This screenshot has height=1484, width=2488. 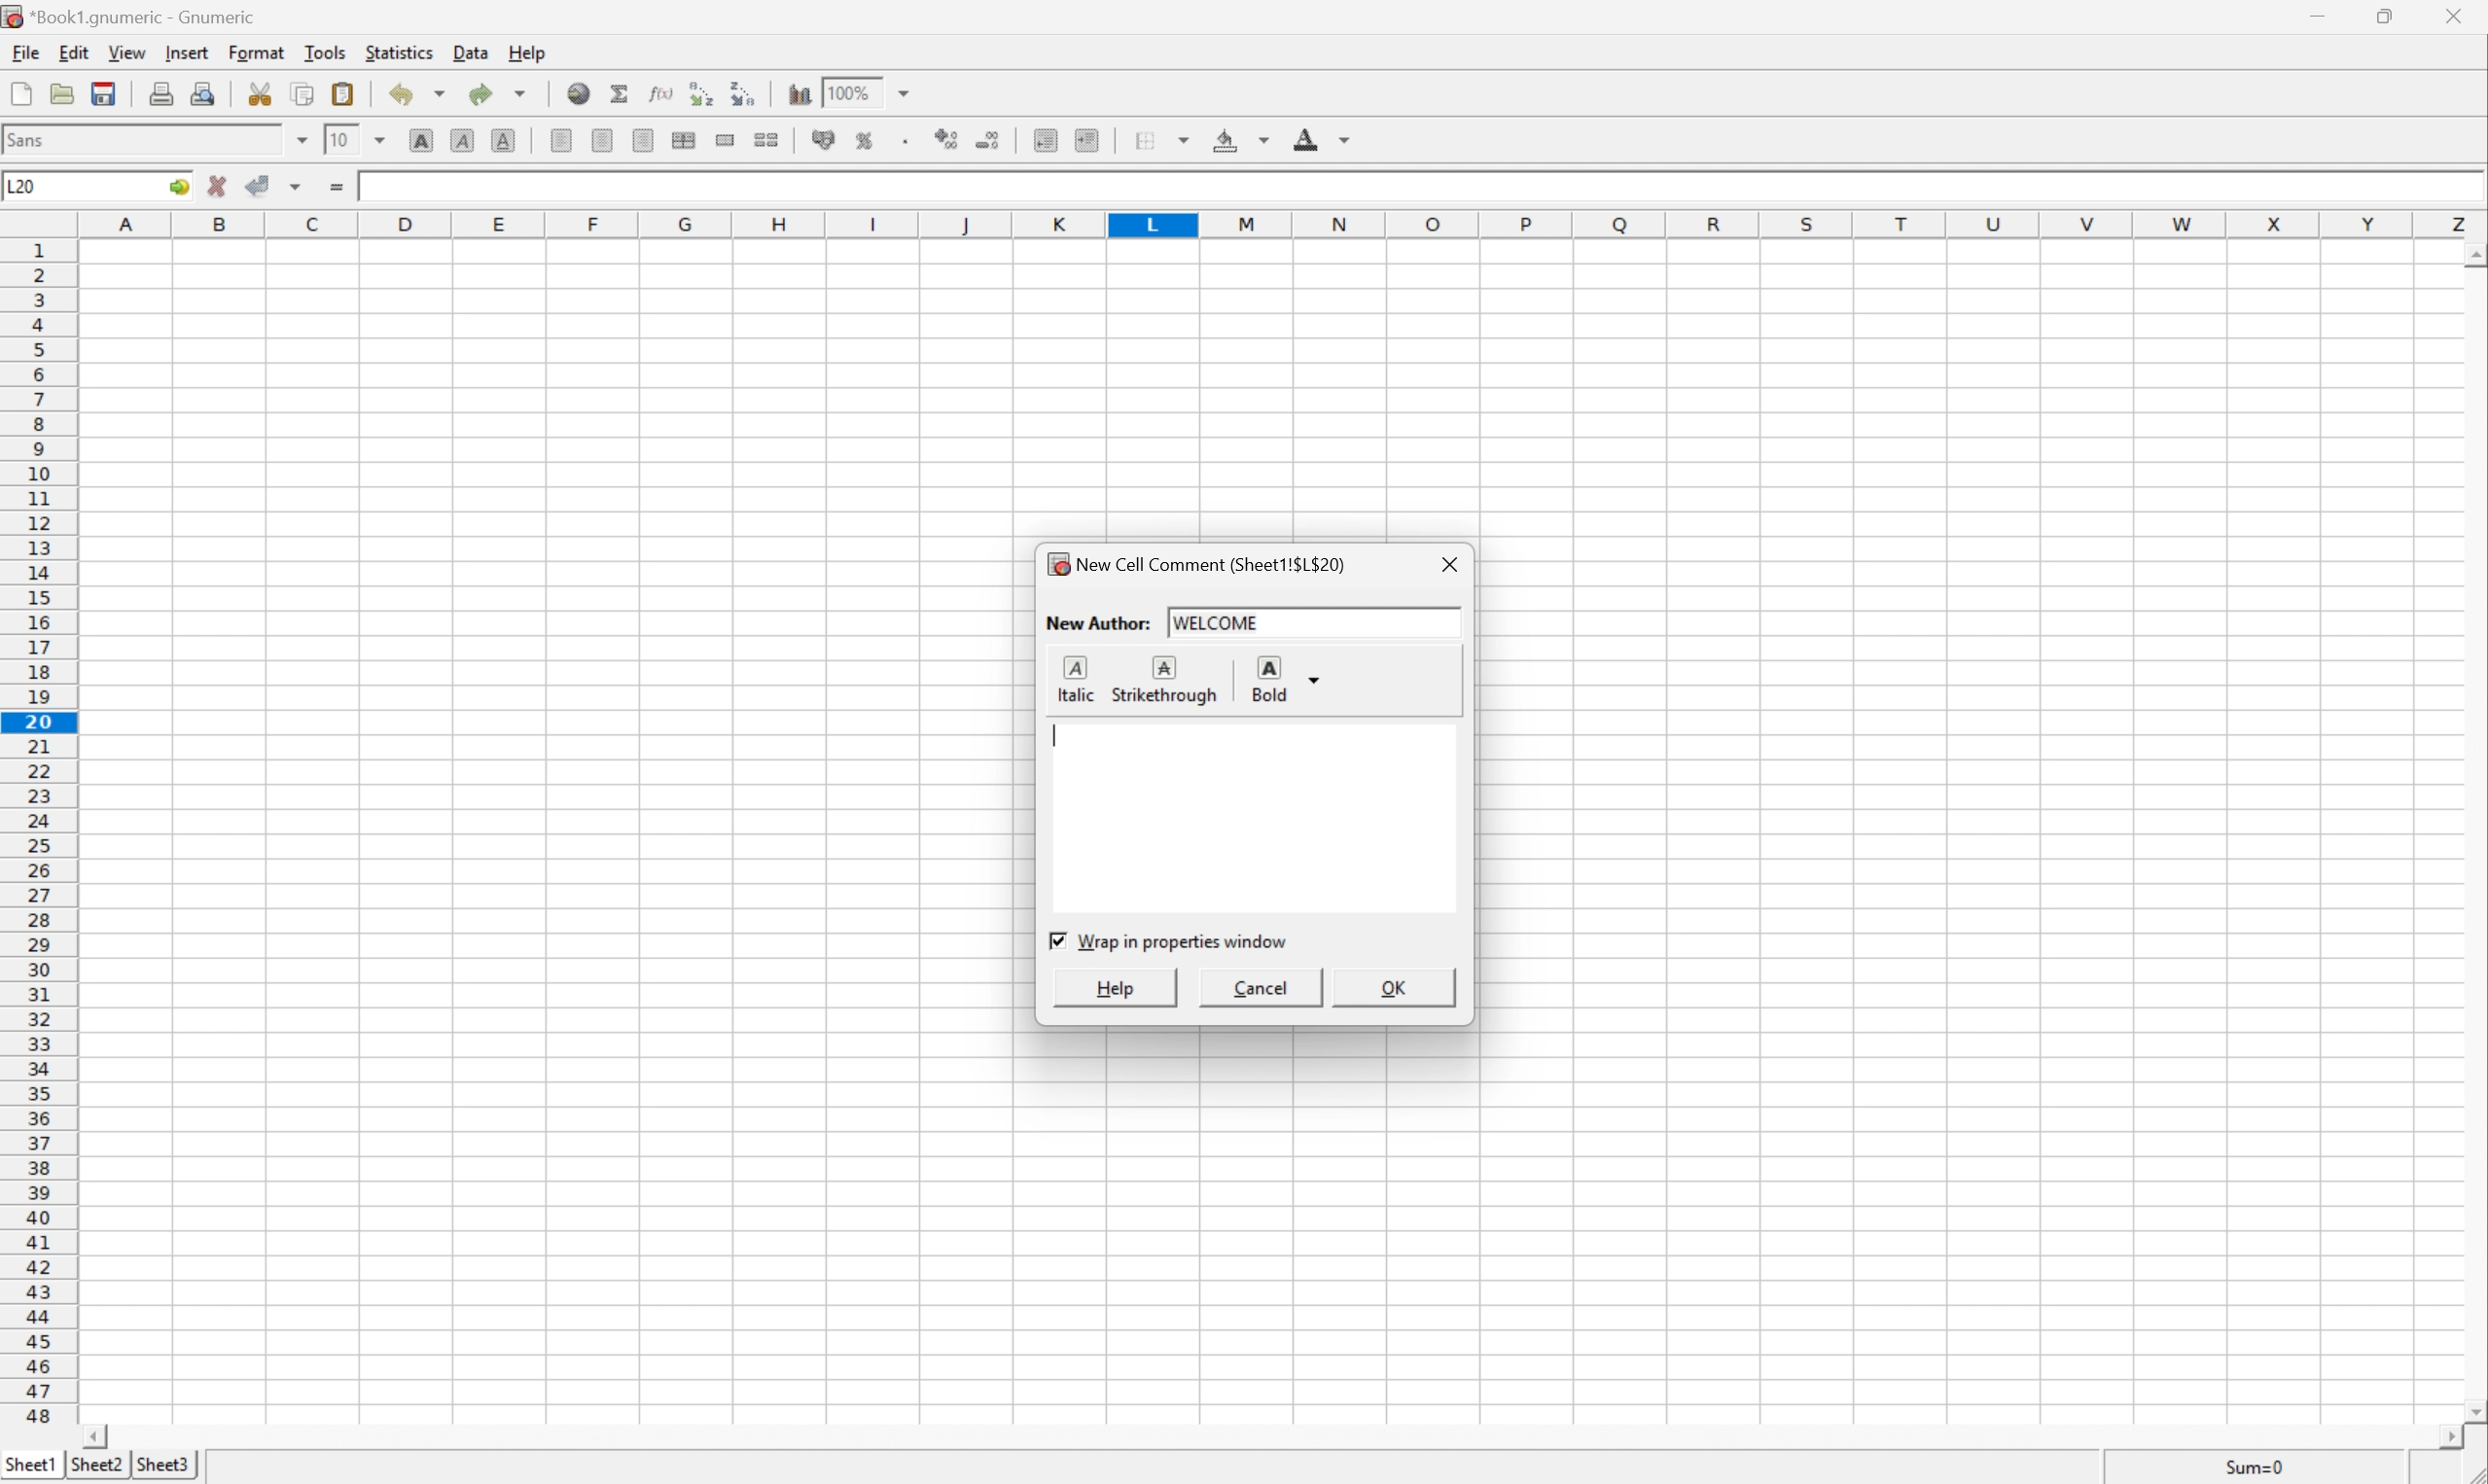 What do you see at coordinates (579, 93) in the screenshot?
I see `Insert a hyperlink` at bounding box center [579, 93].